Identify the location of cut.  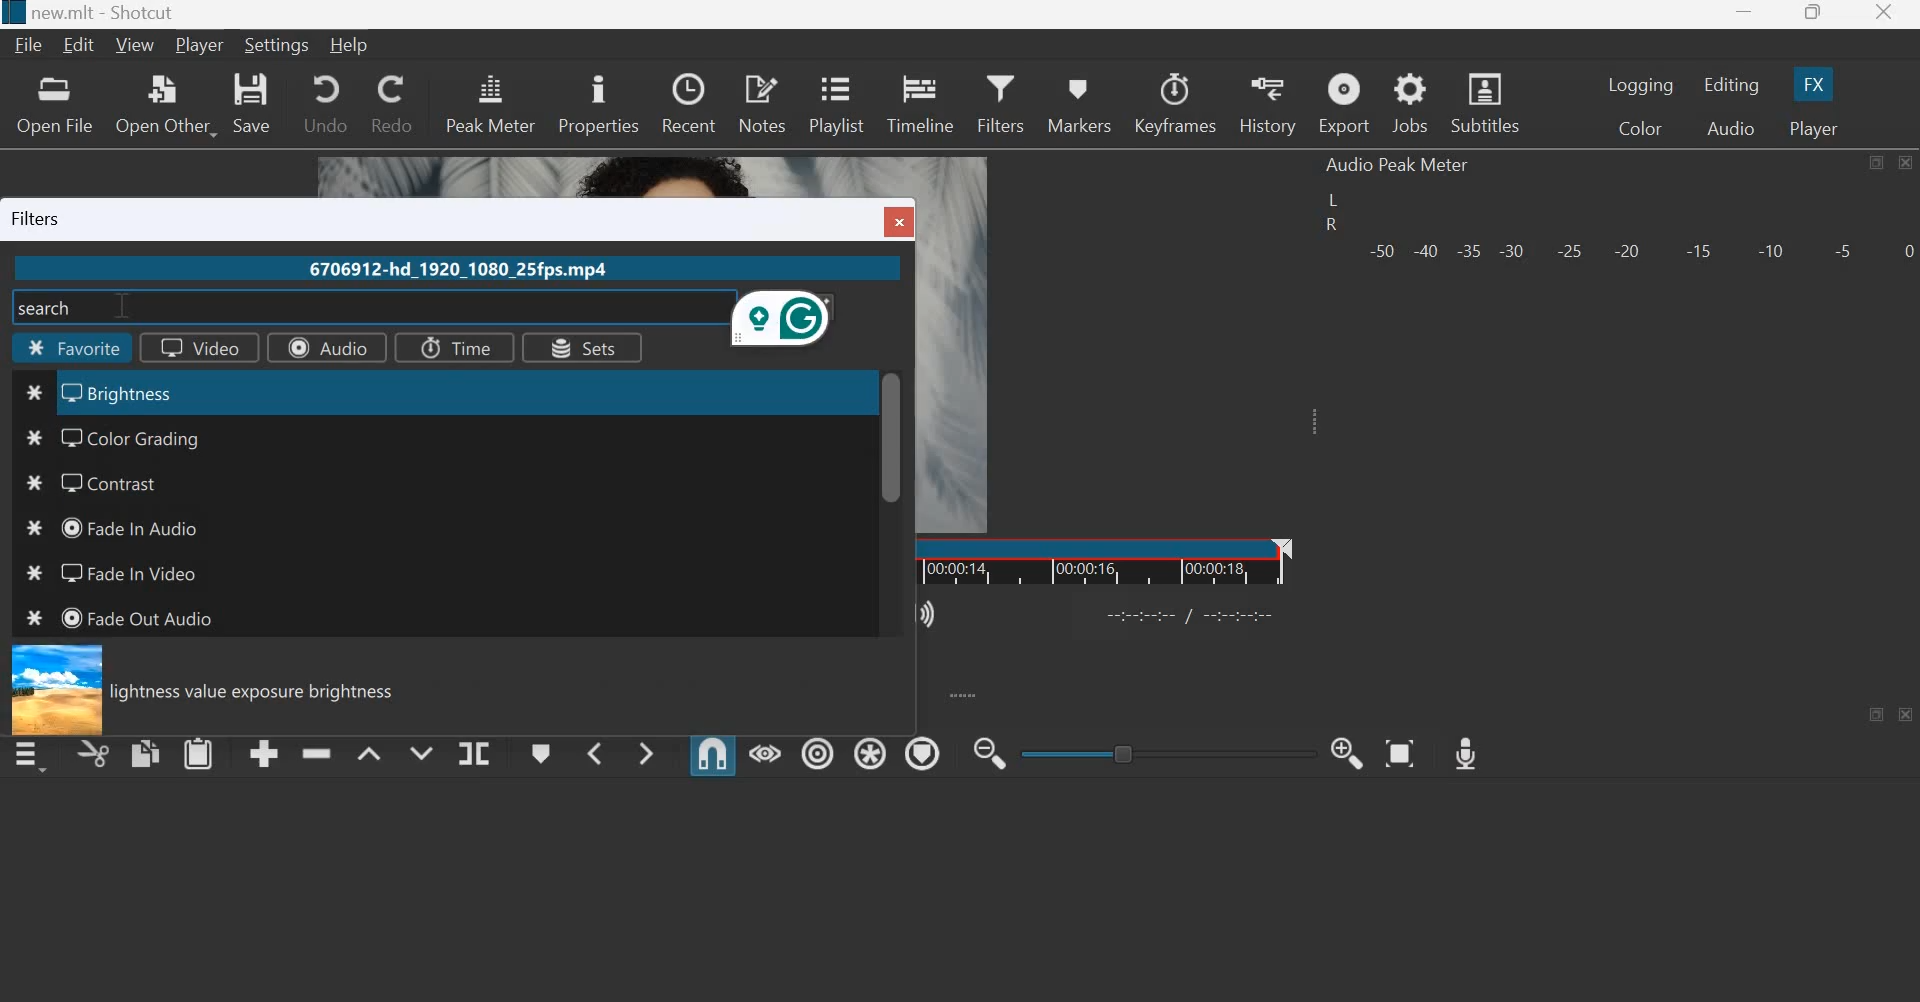
(94, 756).